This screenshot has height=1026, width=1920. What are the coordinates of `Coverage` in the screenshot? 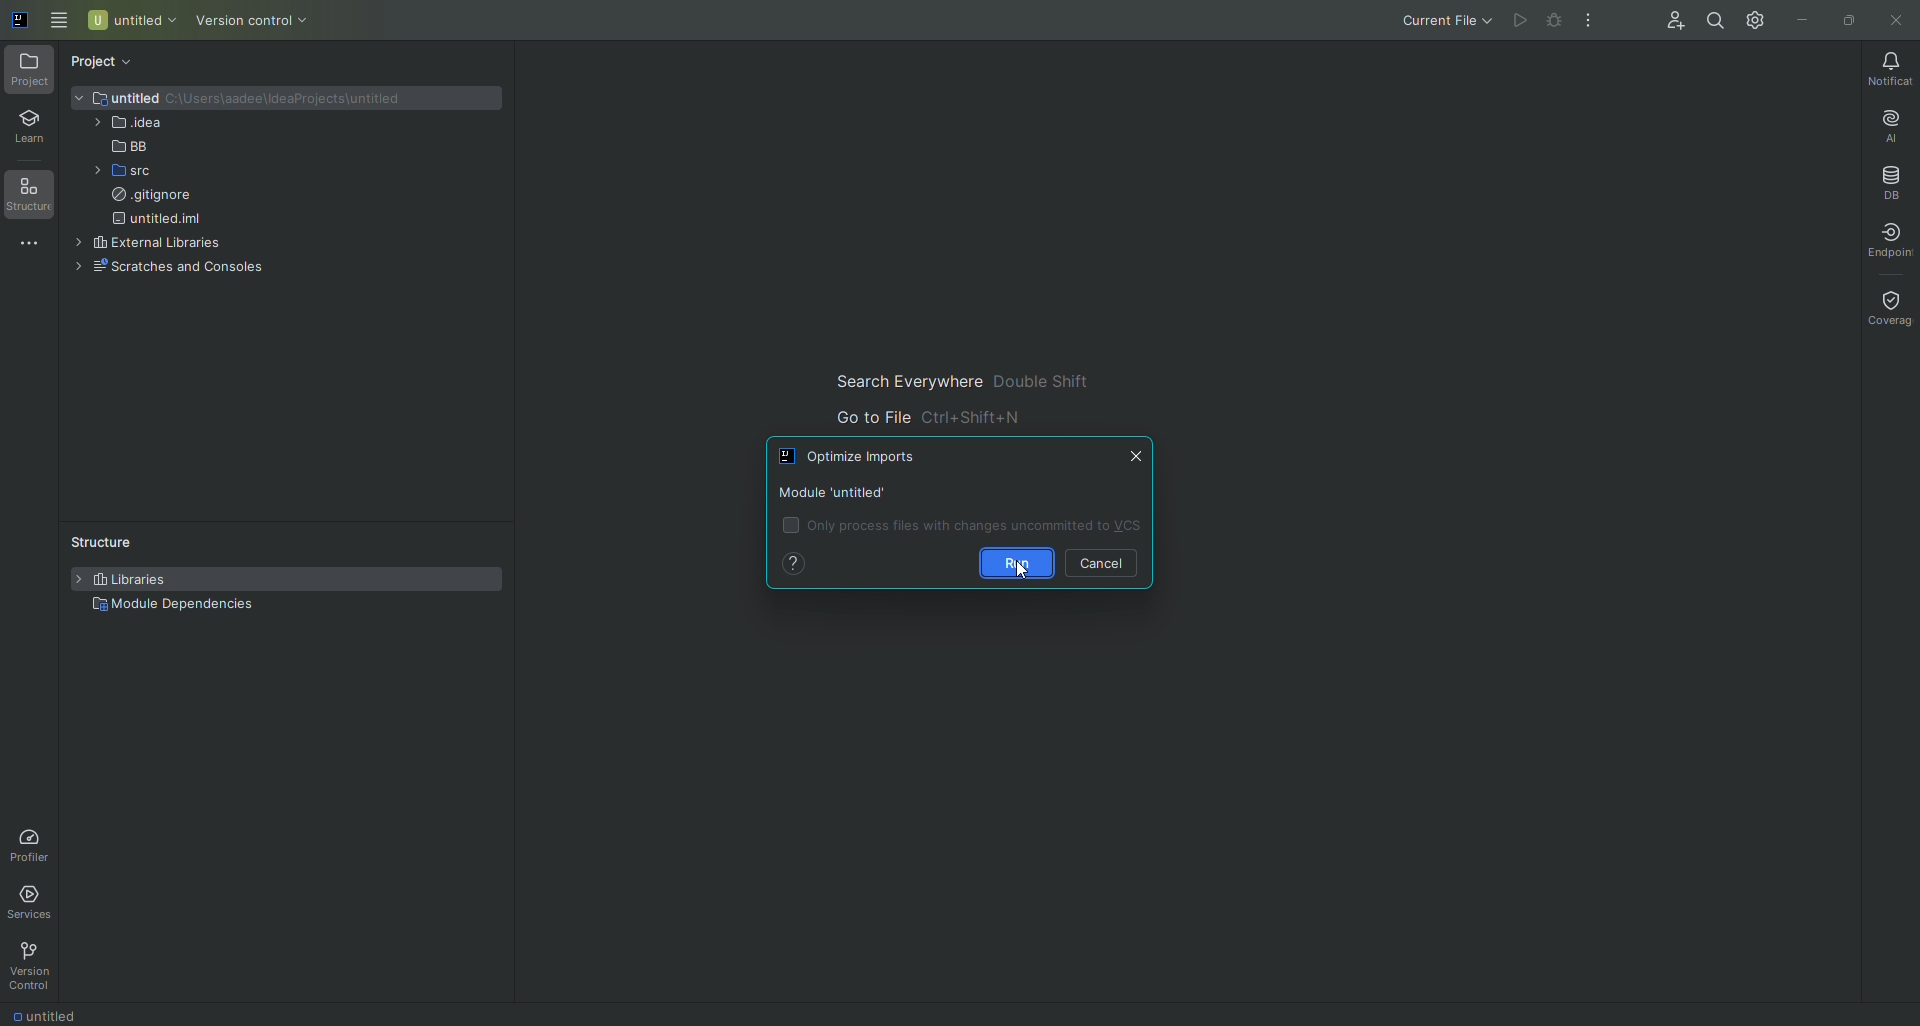 It's located at (1890, 305).